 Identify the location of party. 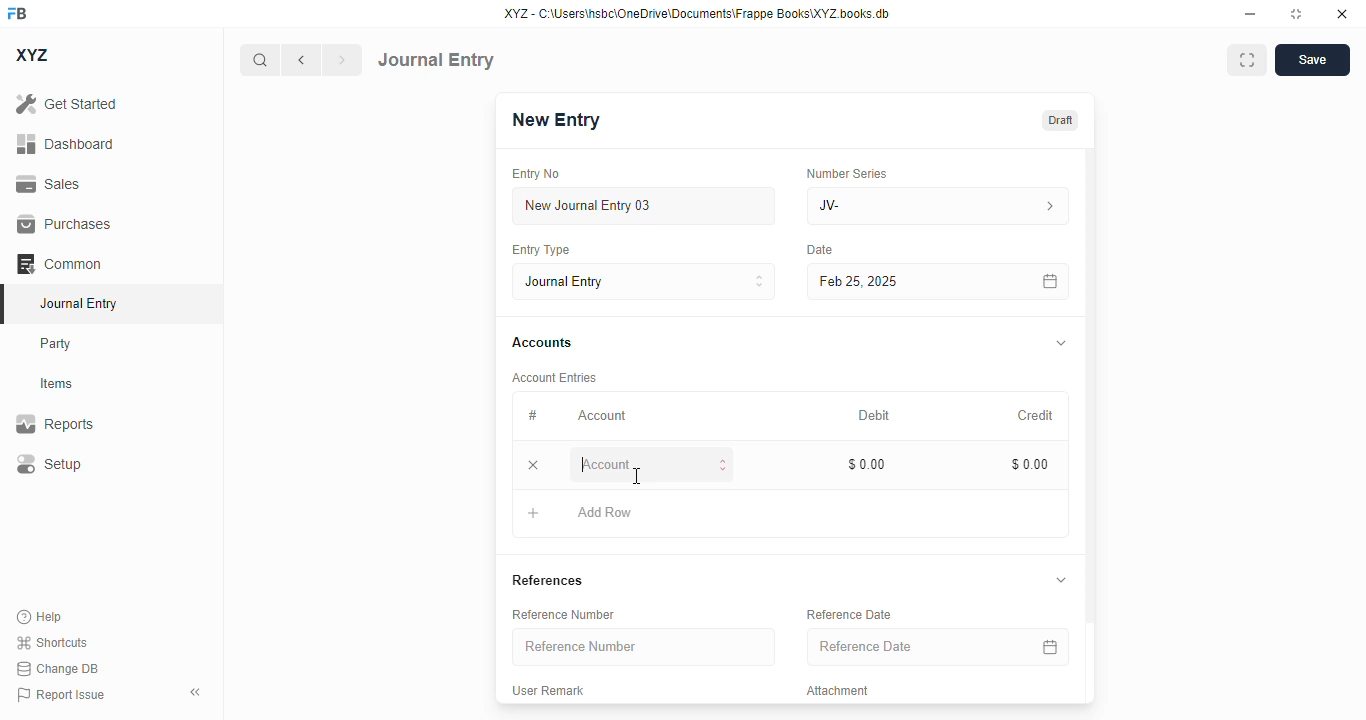
(56, 344).